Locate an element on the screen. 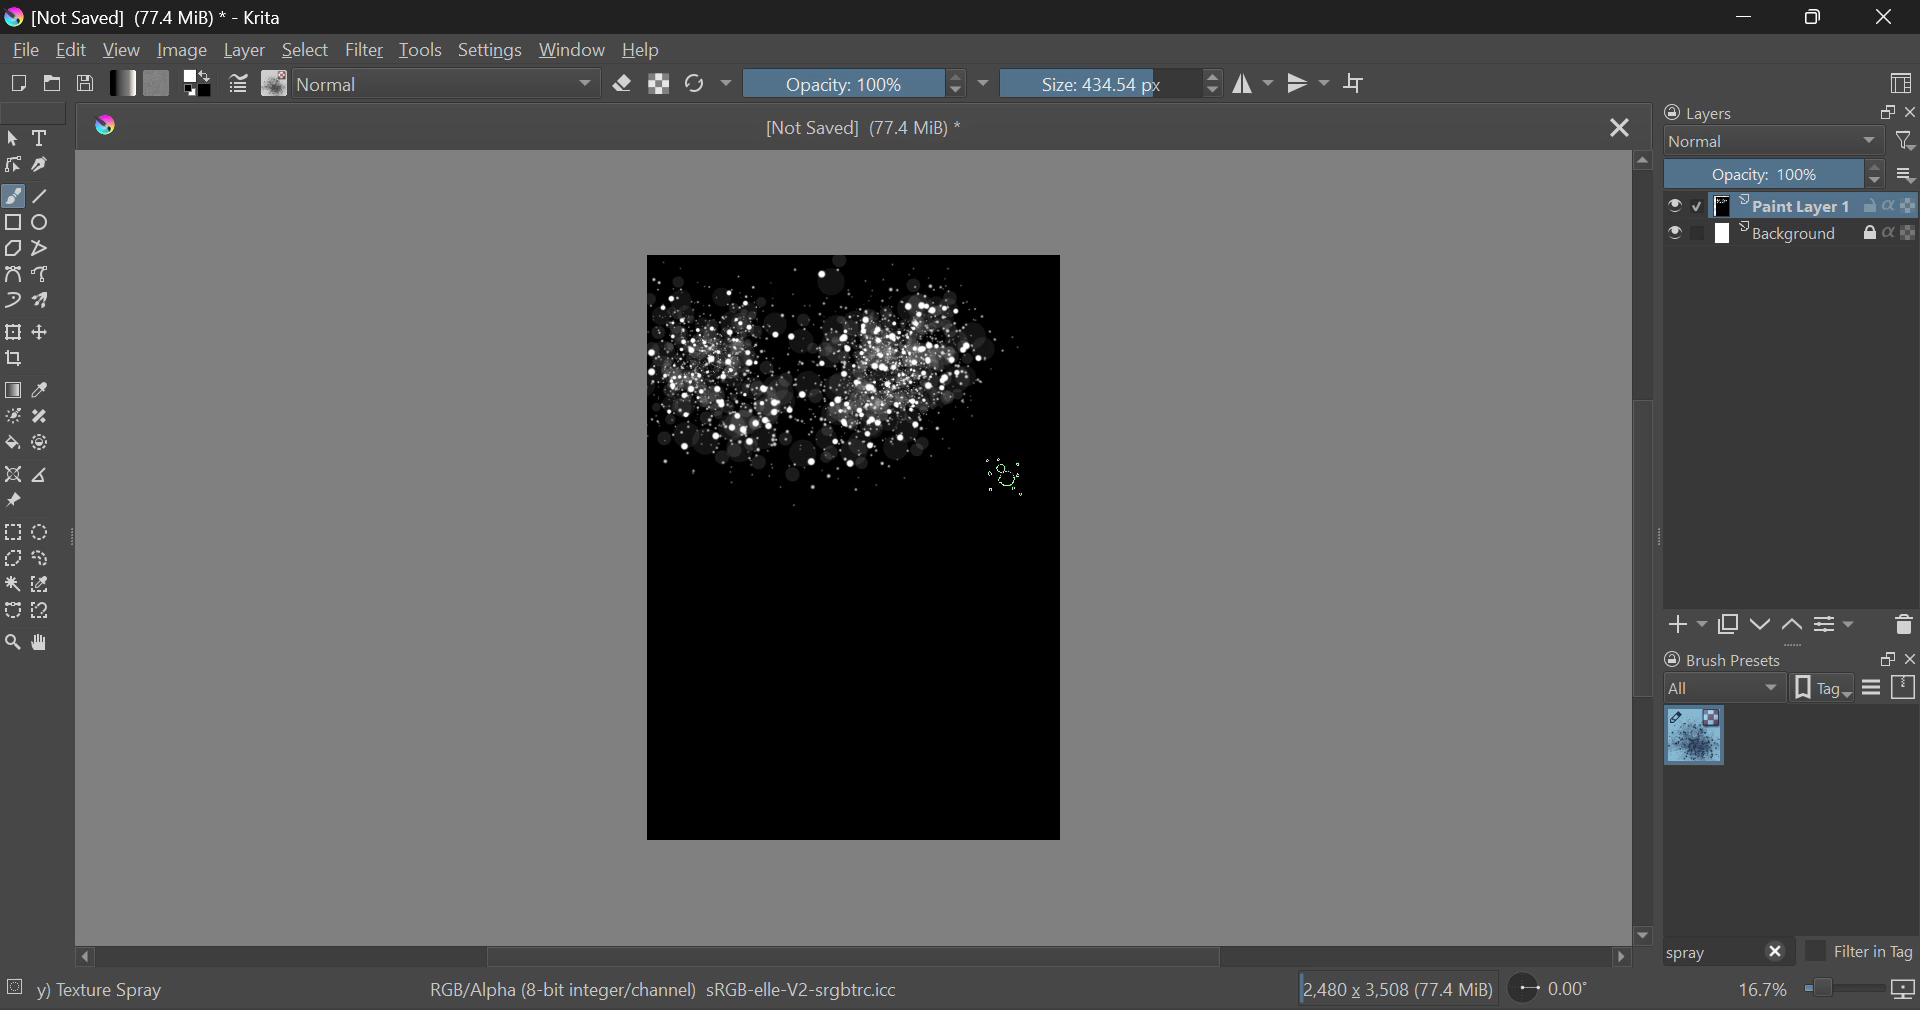  Smart Patch Tool is located at coordinates (41, 421).